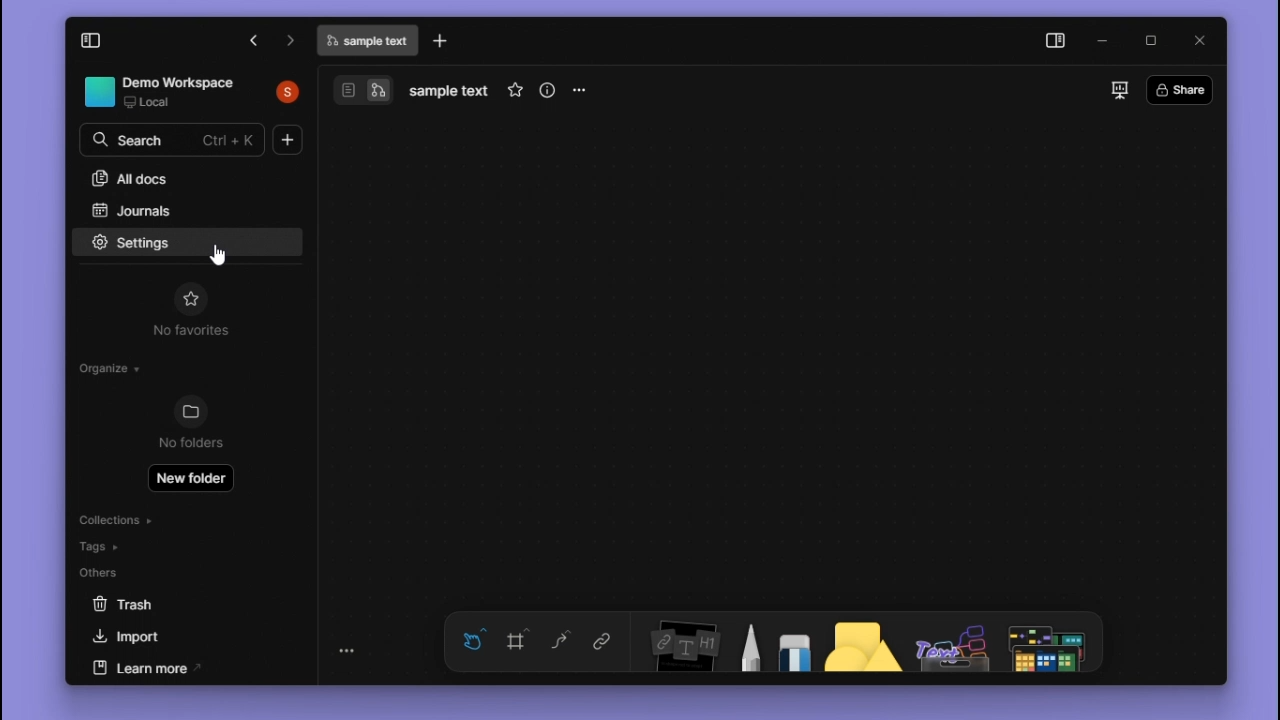 The width and height of the screenshot is (1280, 720). What do you see at coordinates (1199, 40) in the screenshot?
I see `close` at bounding box center [1199, 40].